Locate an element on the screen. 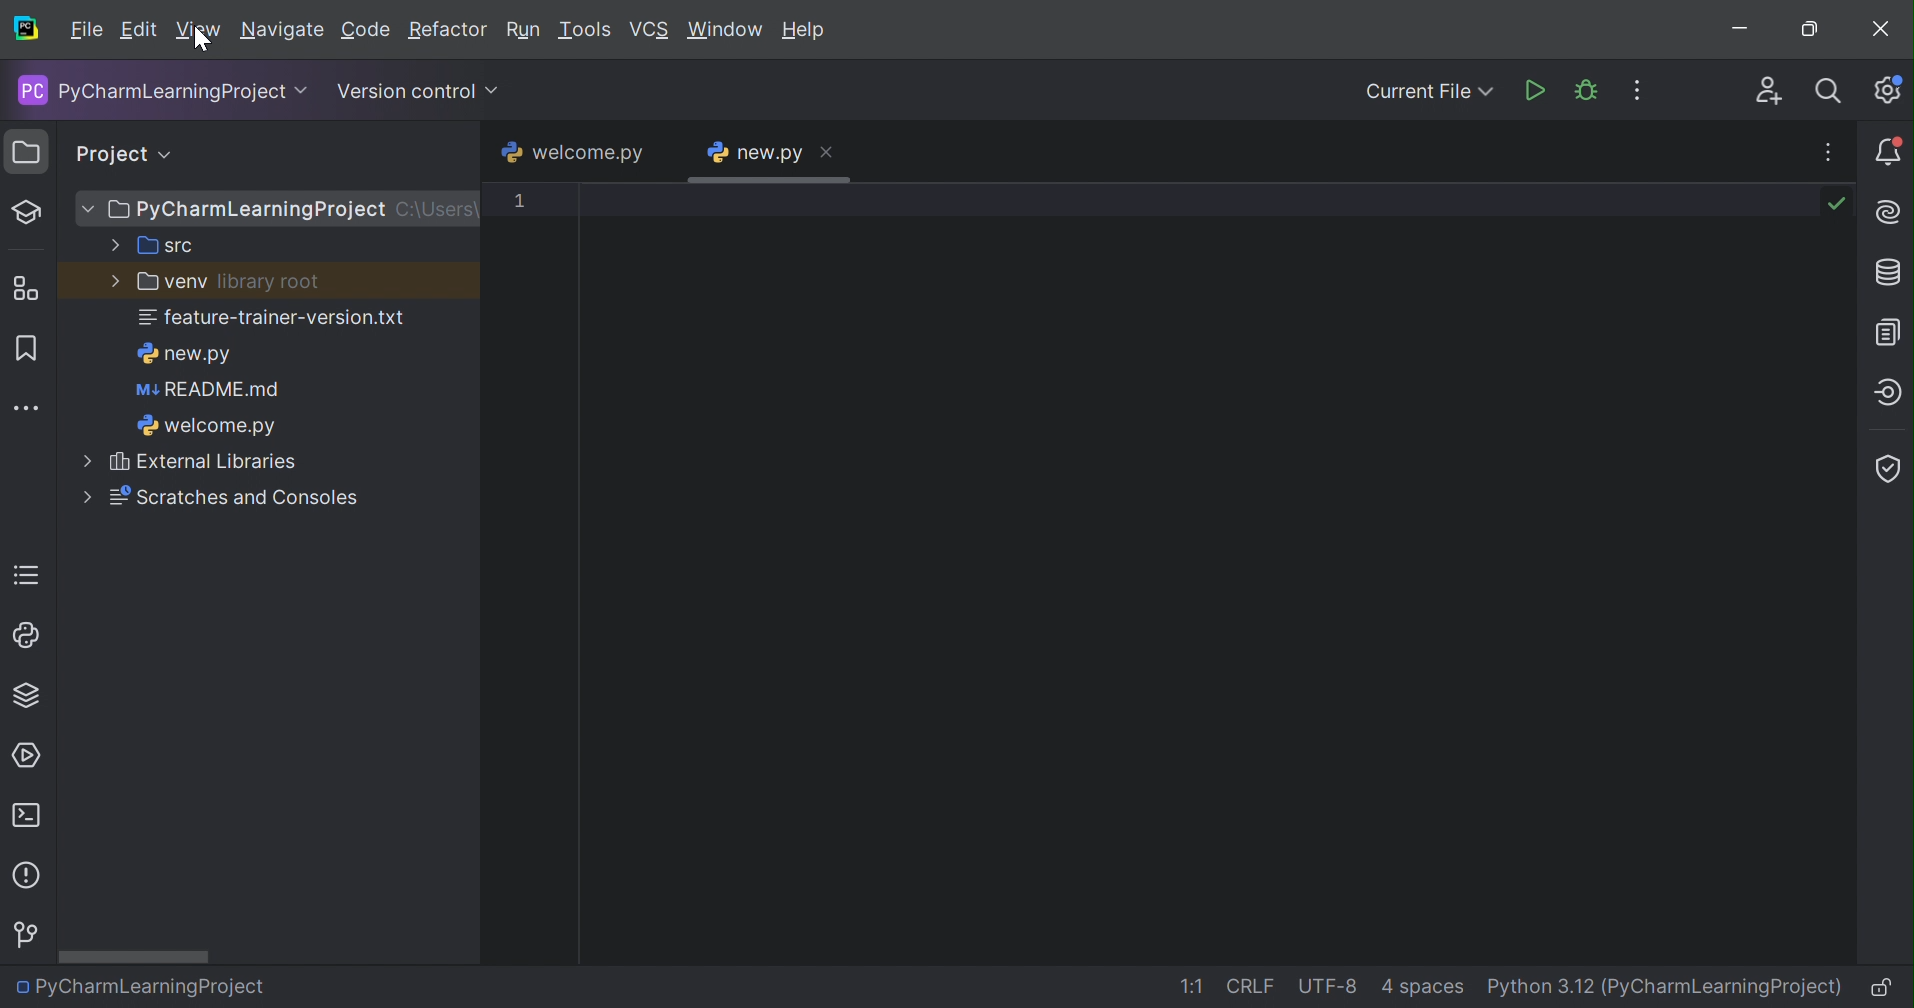  More Actions is located at coordinates (1635, 90).